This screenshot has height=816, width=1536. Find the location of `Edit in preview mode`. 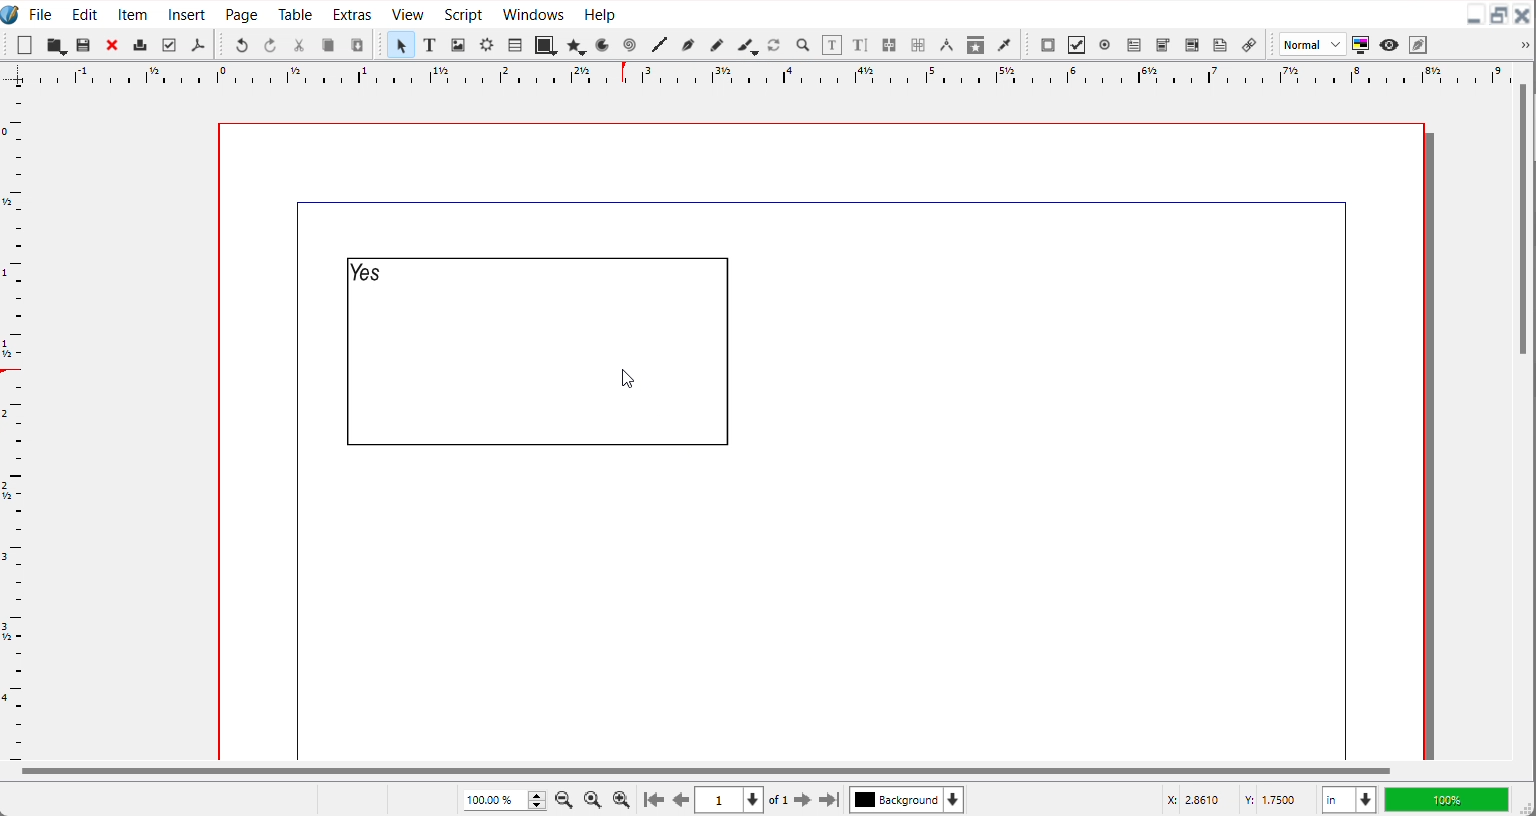

Edit in preview mode is located at coordinates (1419, 44).